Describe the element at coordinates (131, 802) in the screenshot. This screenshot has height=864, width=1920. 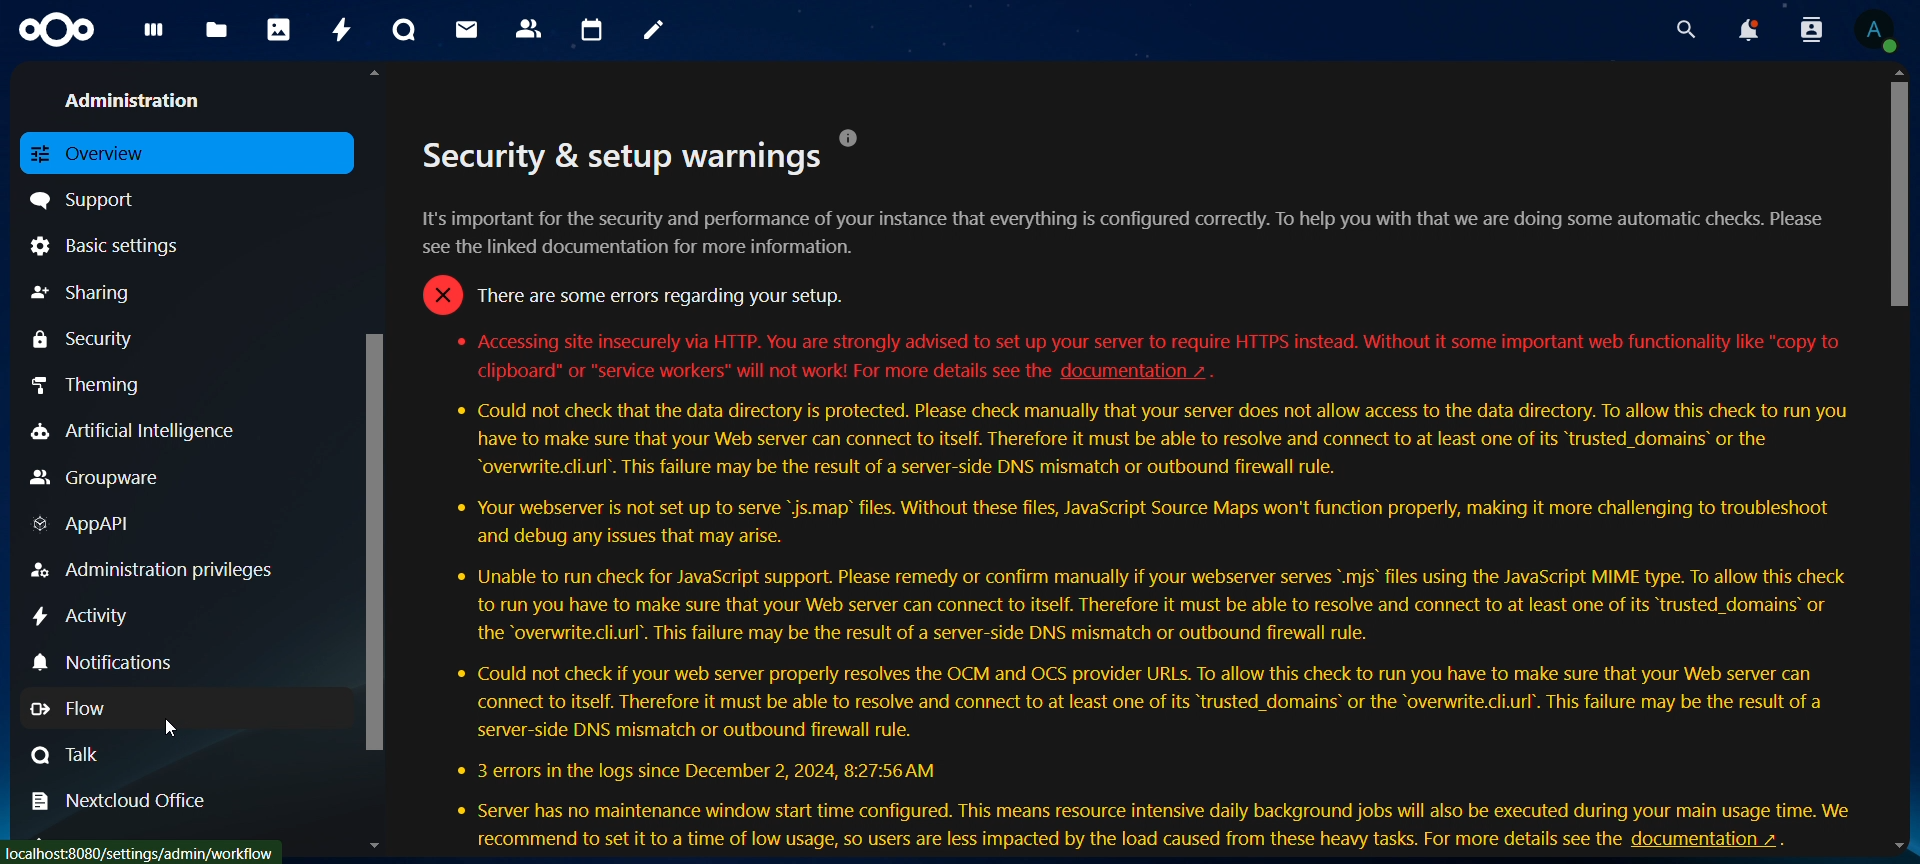
I see `nextcloud office` at that location.